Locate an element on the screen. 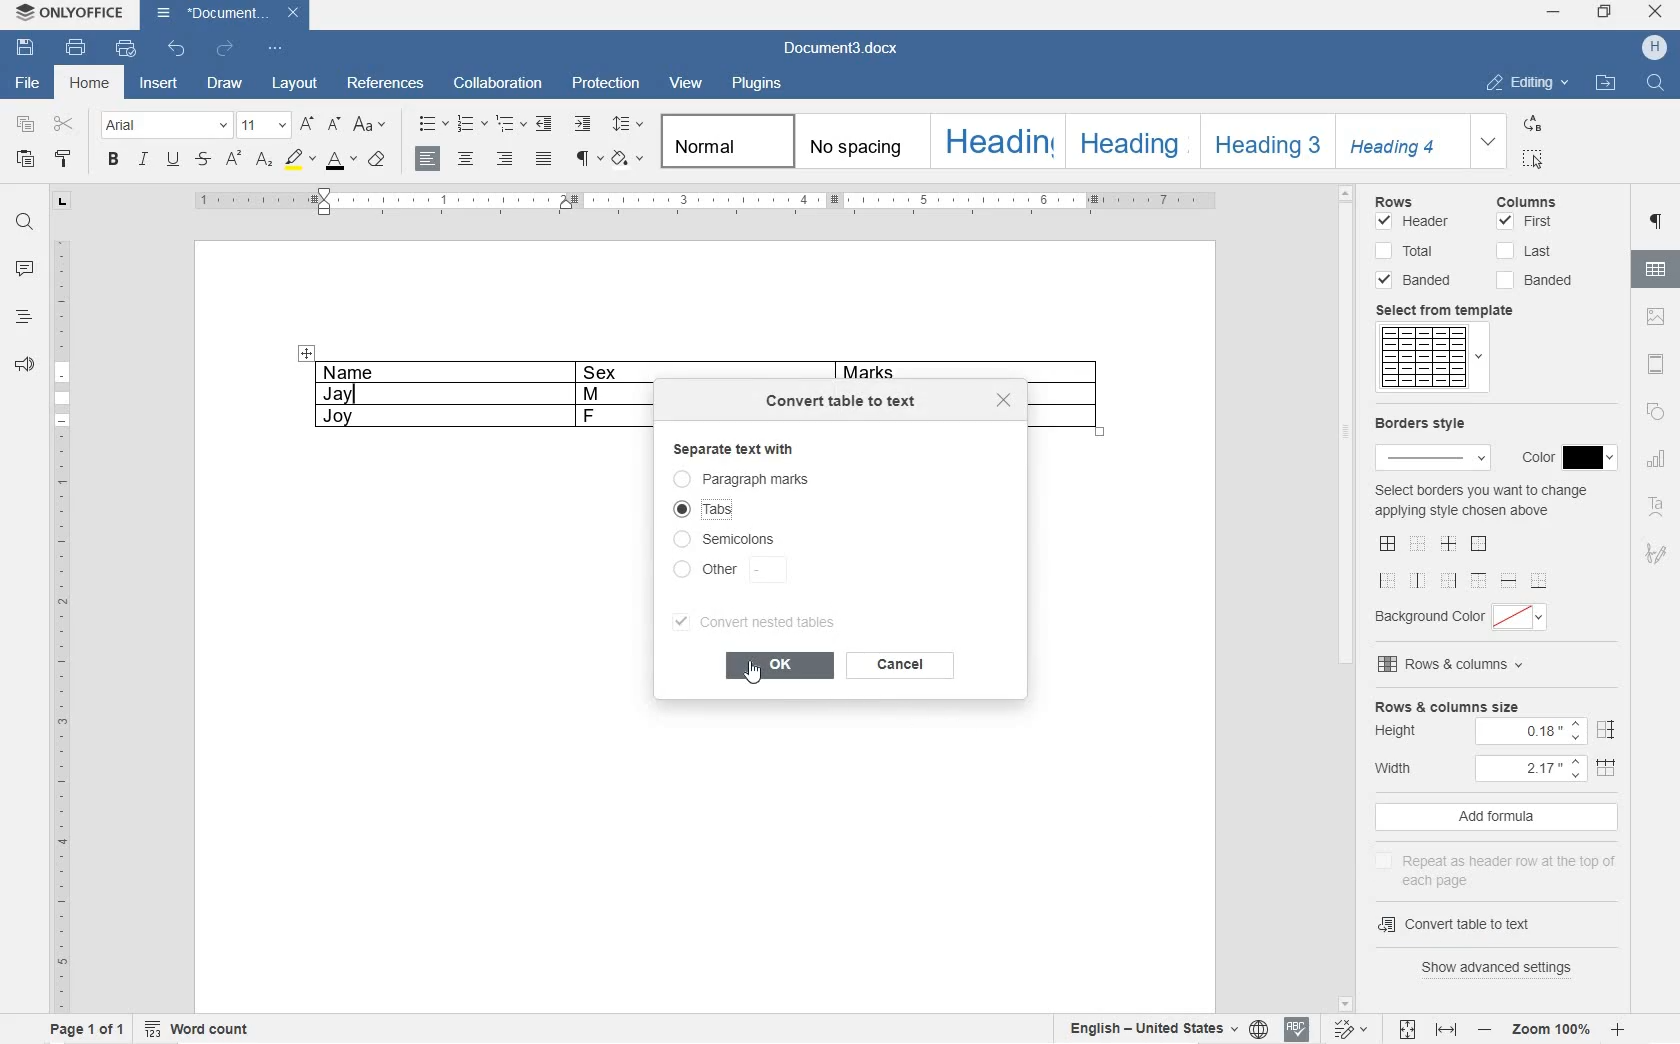 This screenshot has height=1044, width=1680. CURSOR is located at coordinates (756, 681).